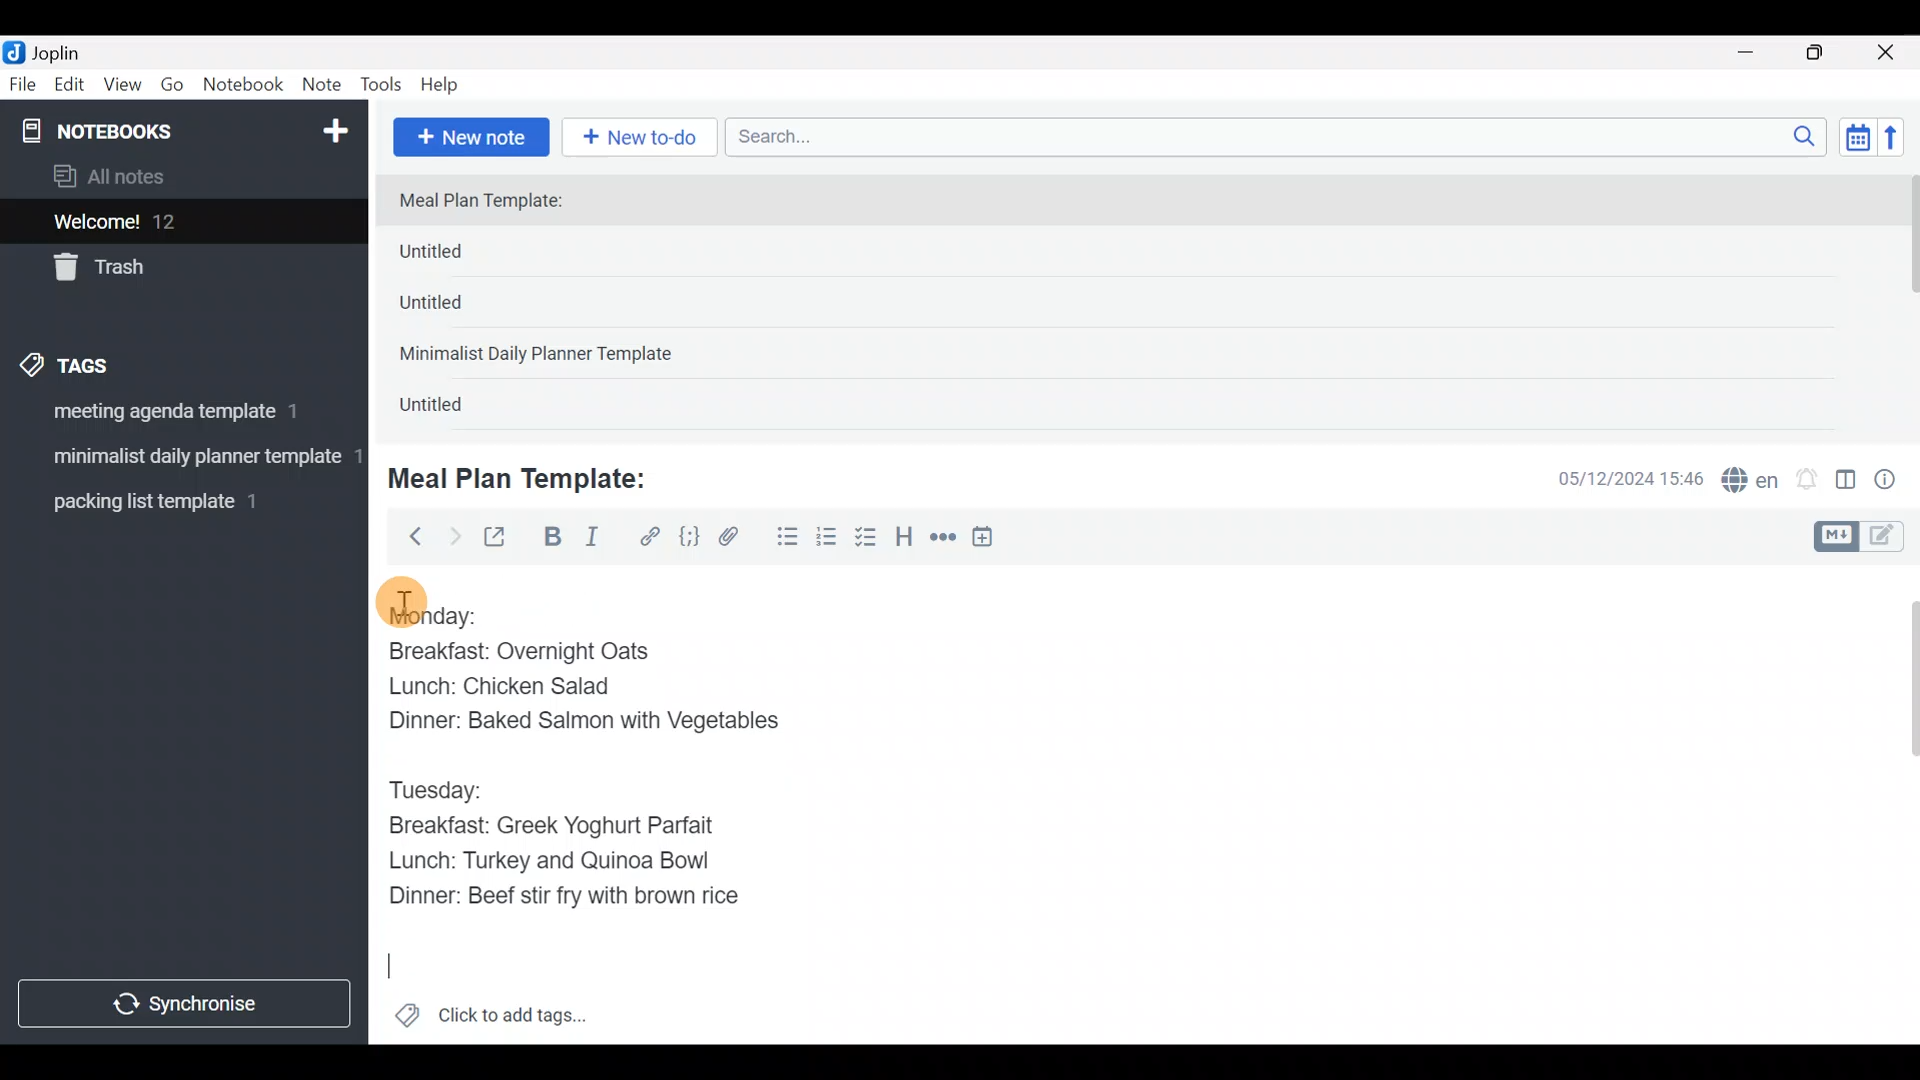  Describe the element at coordinates (400, 601) in the screenshot. I see `cursor` at that location.